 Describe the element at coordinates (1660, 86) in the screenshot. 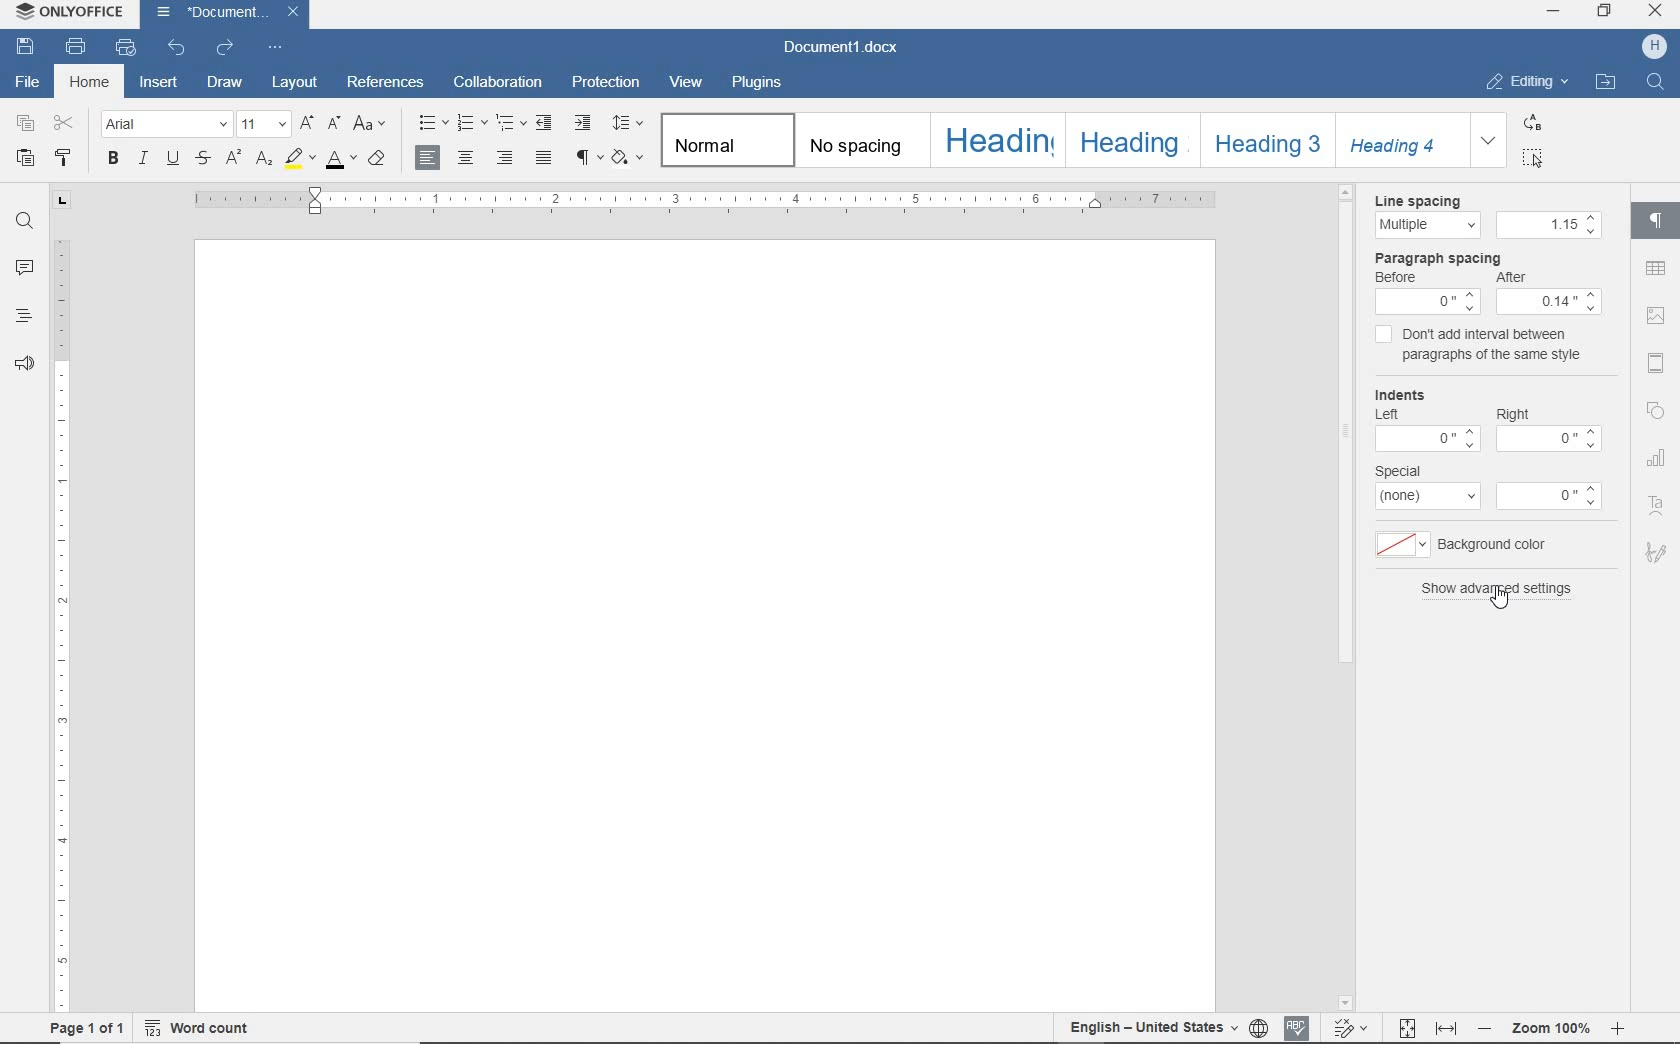

I see `Find` at that location.